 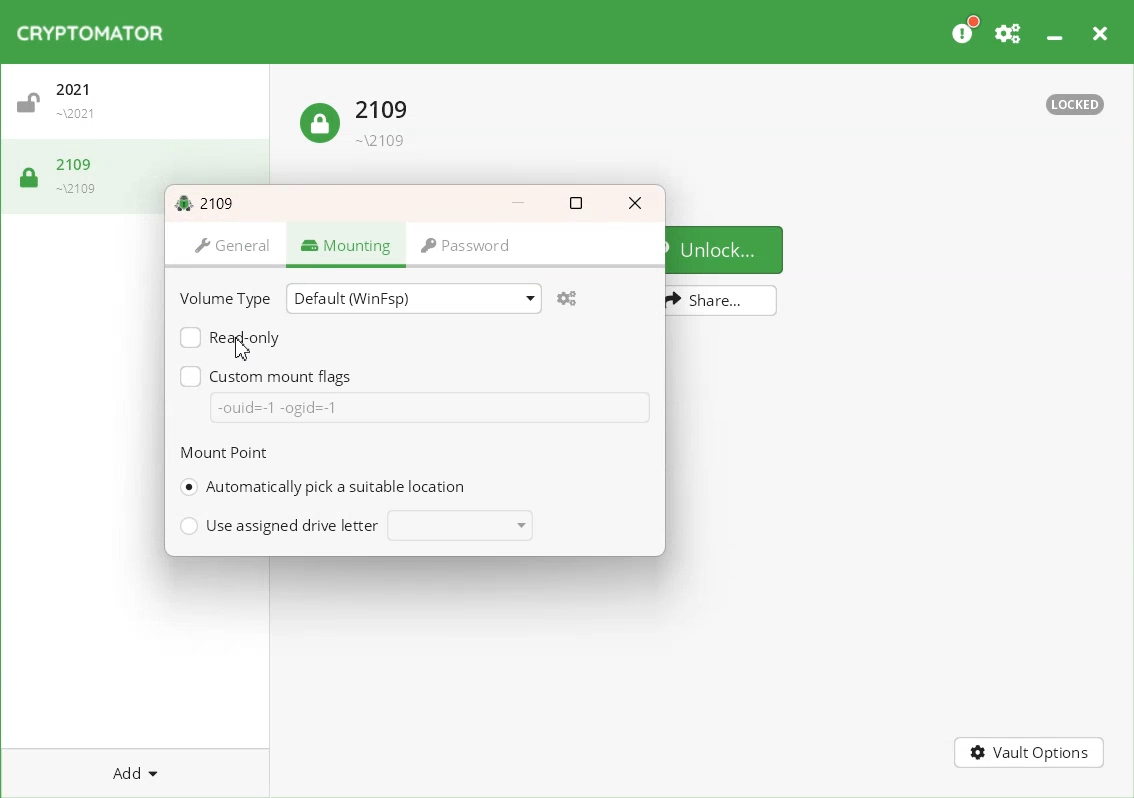 I want to click on Open virtual drive preferences, so click(x=570, y=298).